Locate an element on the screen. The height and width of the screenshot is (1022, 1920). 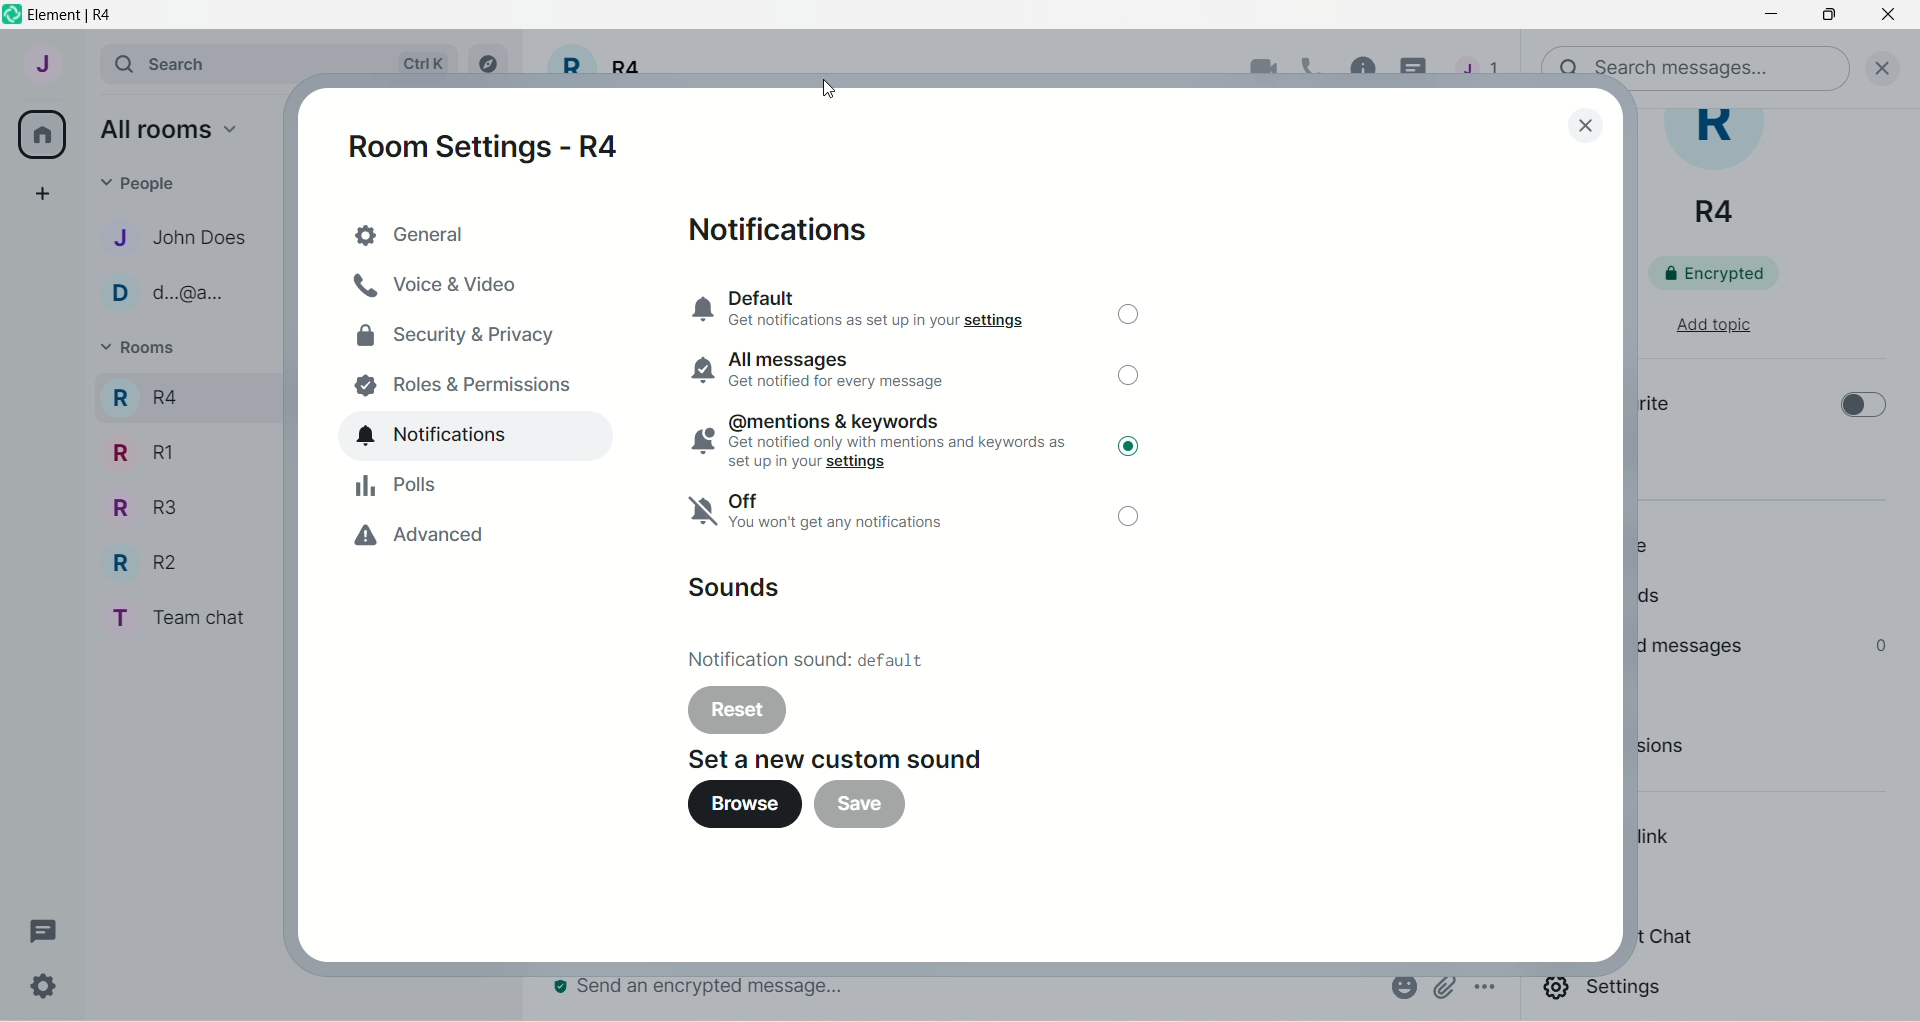
encrypted is located at coordinates (1727, 272).